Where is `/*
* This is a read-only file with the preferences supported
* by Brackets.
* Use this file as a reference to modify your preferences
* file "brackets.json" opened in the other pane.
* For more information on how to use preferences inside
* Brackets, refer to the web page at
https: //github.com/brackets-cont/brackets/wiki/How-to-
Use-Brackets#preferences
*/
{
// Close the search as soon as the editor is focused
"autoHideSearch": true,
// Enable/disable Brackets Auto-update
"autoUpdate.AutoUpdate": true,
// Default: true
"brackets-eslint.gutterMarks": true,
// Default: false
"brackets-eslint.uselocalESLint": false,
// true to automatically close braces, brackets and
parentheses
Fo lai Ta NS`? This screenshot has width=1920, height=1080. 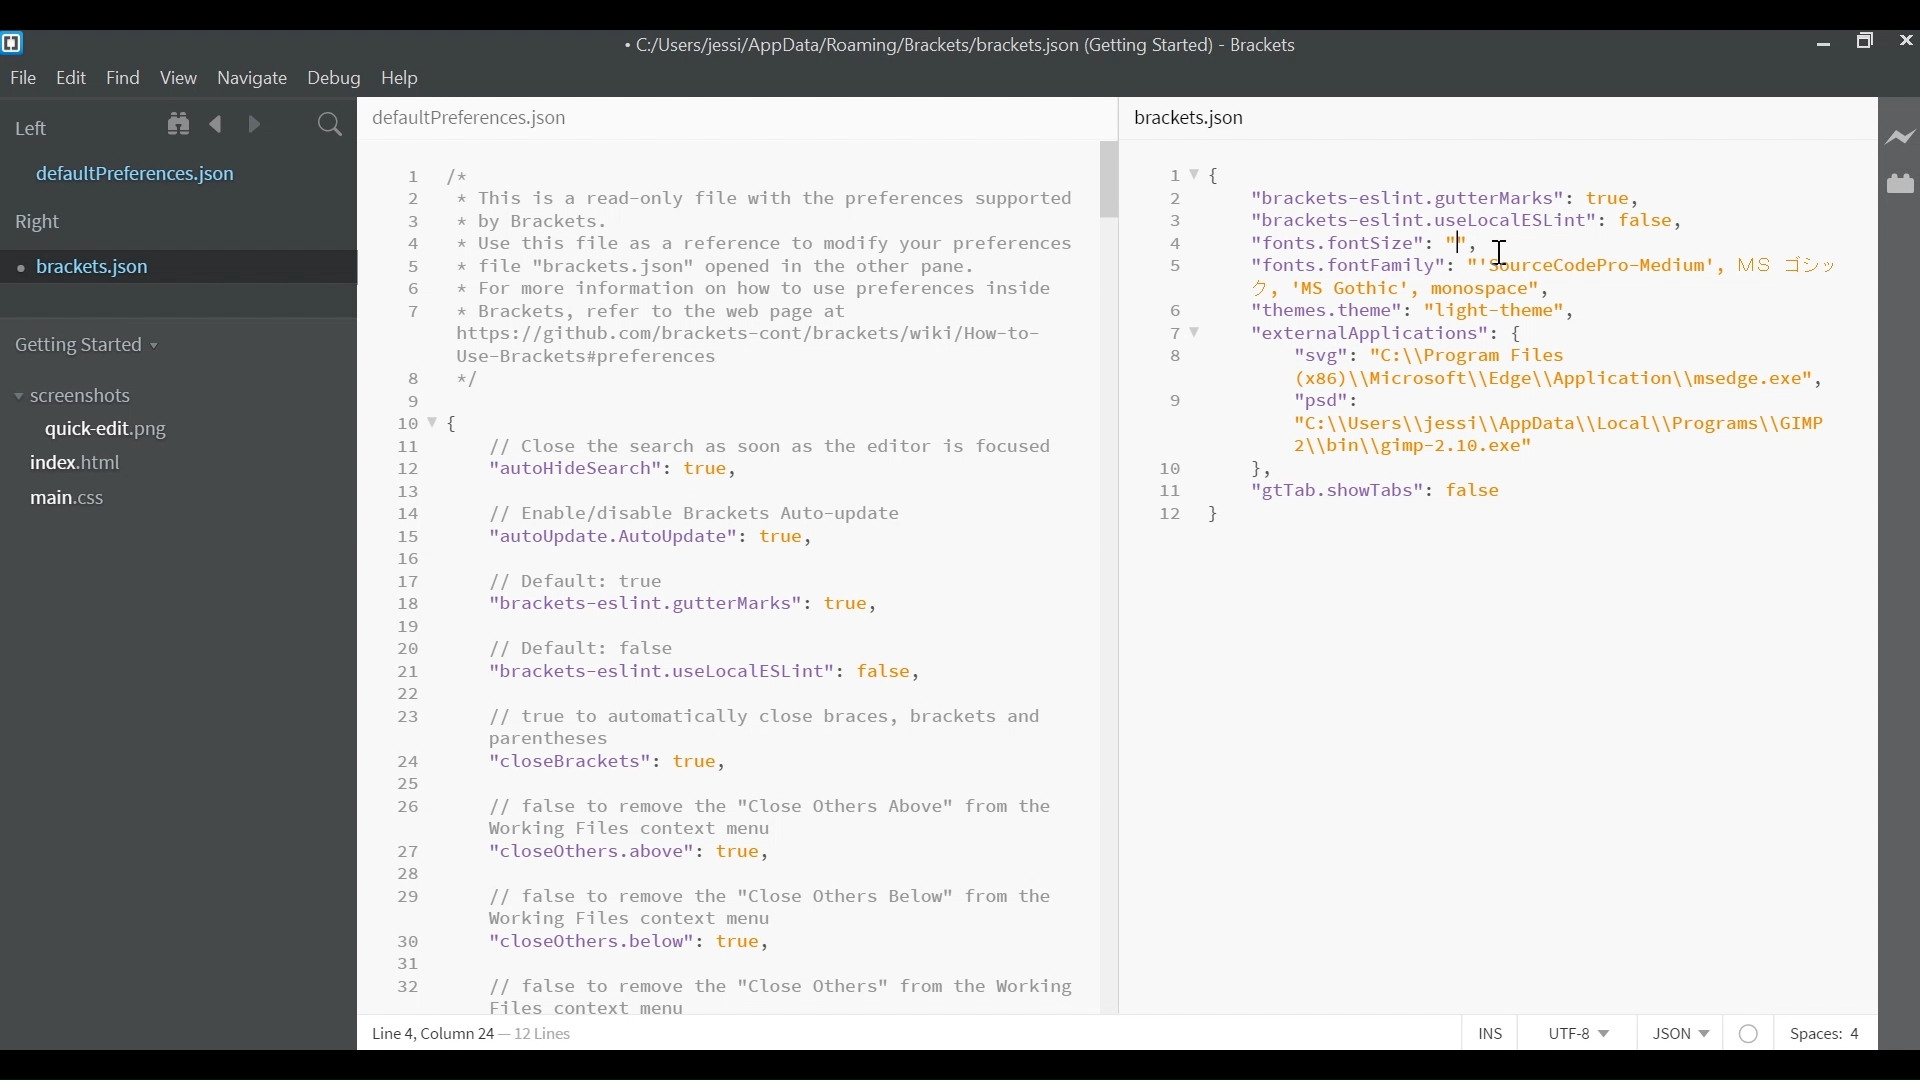
/*
* This is a read-only file with the preferences supported
* by Brackets.
* Use this file as a reference to modify your preferences
* file "brackets.json" opened in the other pane.
* For more information on how to use preferences inside
* Brackets, refer to the web page at
https: //github.com/brackets-cont/brackets/wiki/How-to-
Use-Brackets#preferences
*/
{
// Close the search as soon as the editor is focused
"autoHideSearch": true,
// Enable/disable Brackets Auto-update
"autoUpdate.AutoUpdate": true,
// Default: true
"brackets-eslint.gutterMarks": true,
// Default: false
"brackets-eslint.uselocalESLint": false,
// true to automatically close braces, brackets and
parentheses
Fo lai Ta NS is located at coordinates (761, 577).